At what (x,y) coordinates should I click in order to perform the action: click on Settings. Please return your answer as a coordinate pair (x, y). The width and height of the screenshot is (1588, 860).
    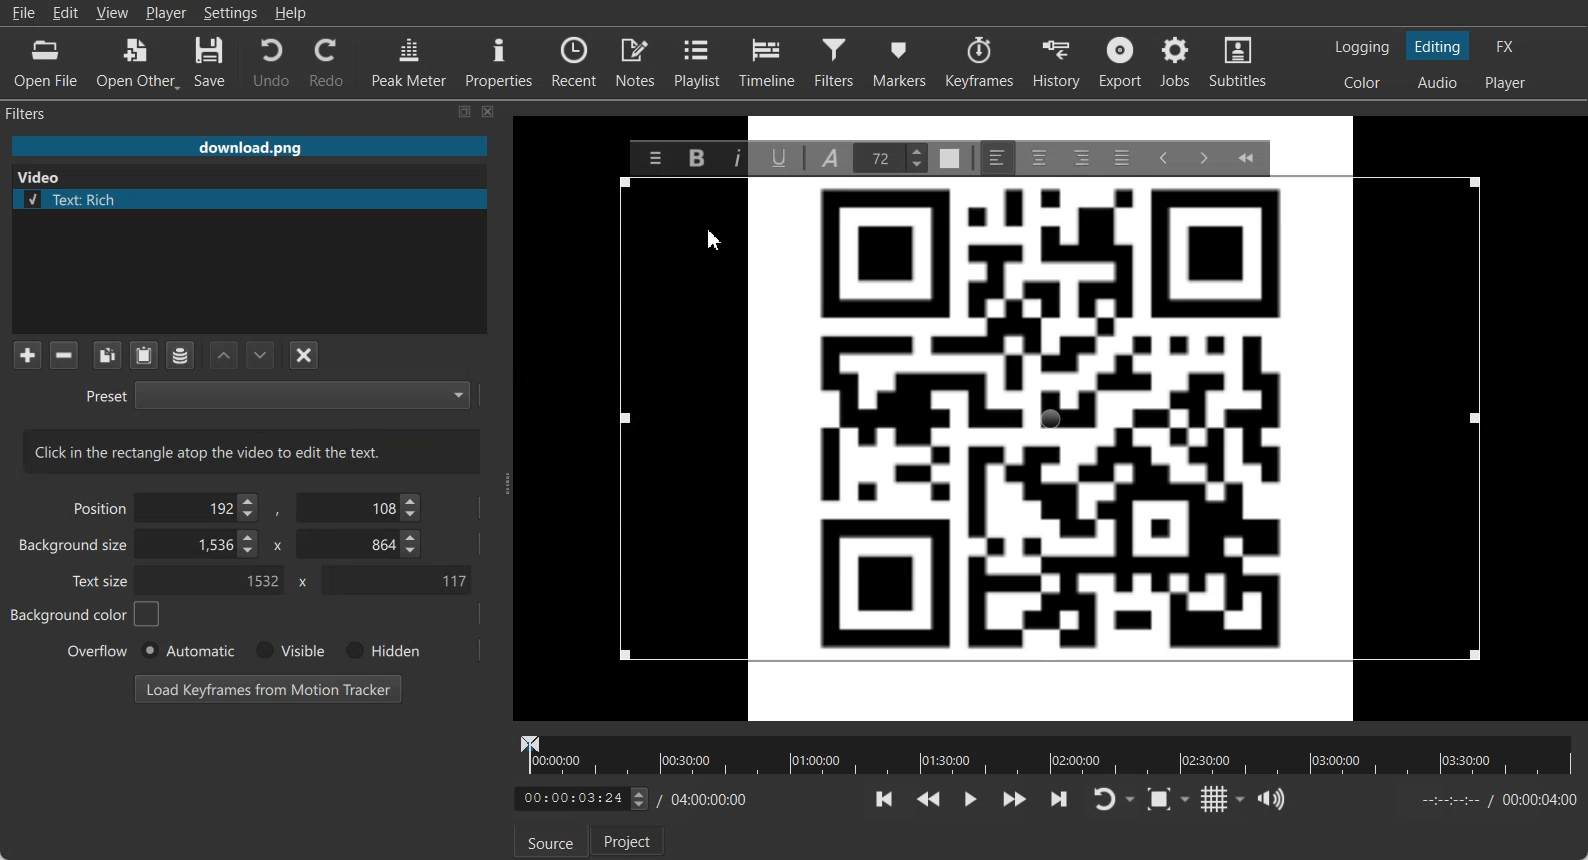
    Looking at the image, I should click on (231, 13).